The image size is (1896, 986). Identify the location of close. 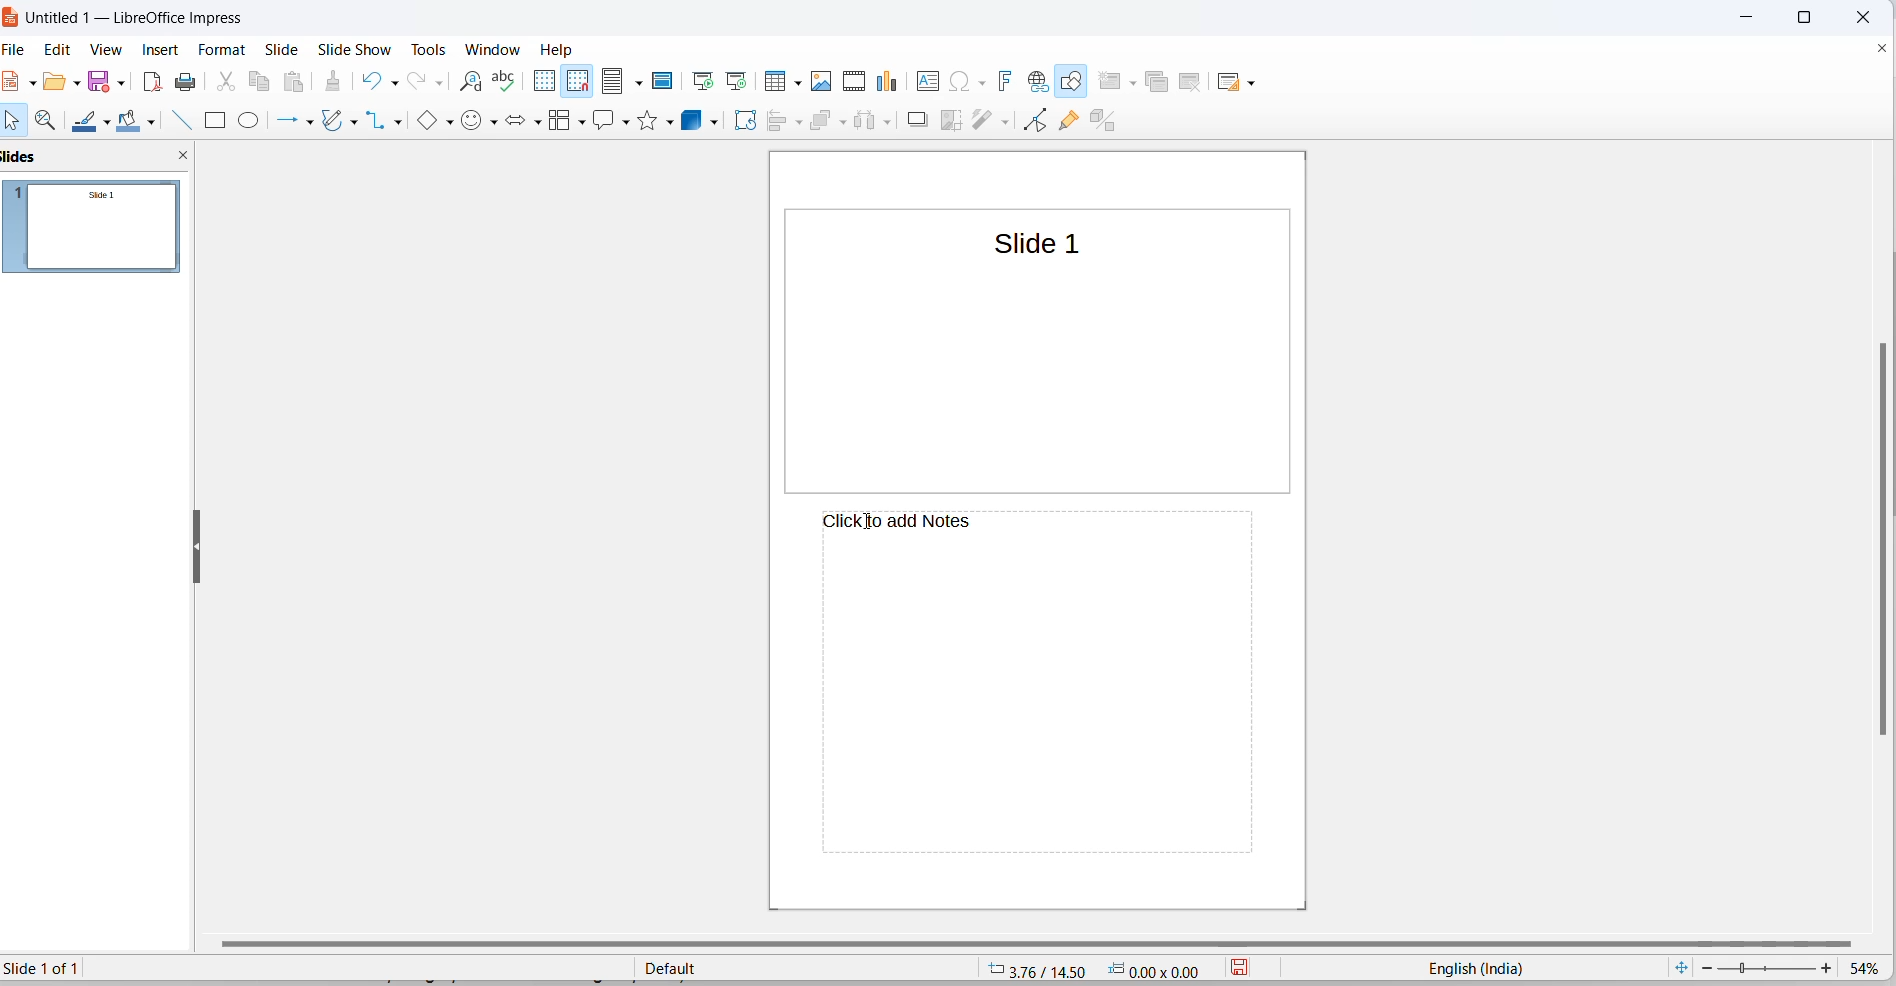
(1859, 15).